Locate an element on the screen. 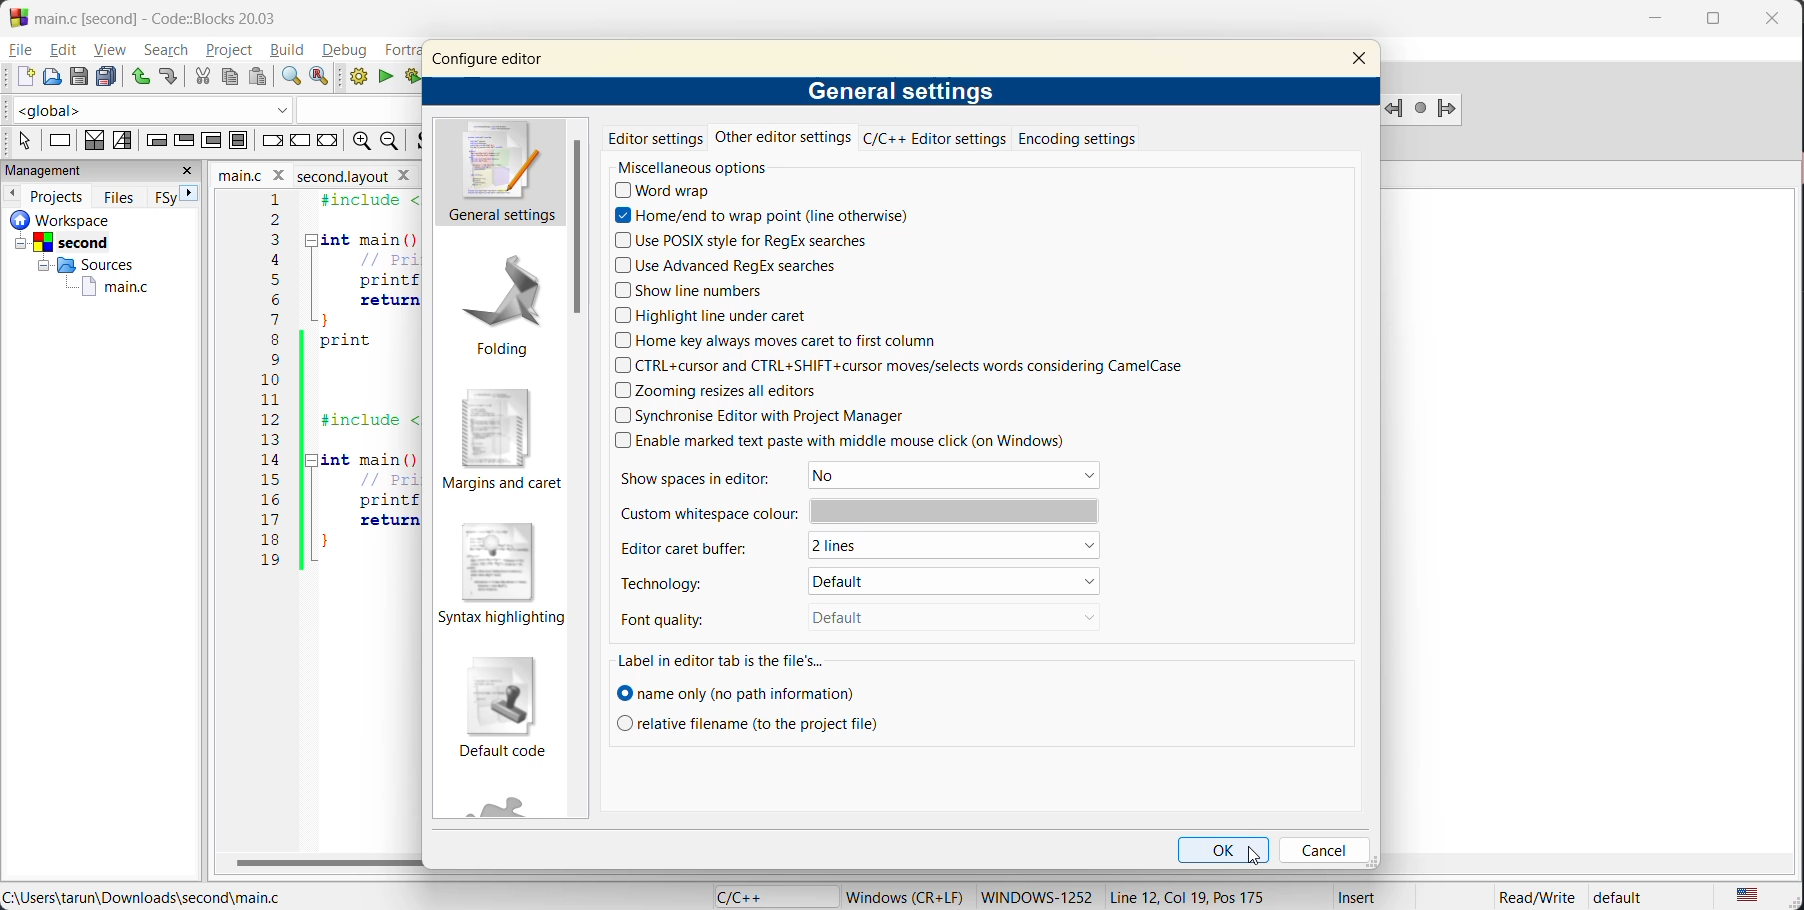 The image size is (1804, 910). exit condition loop is located at coordinates (183, 139).